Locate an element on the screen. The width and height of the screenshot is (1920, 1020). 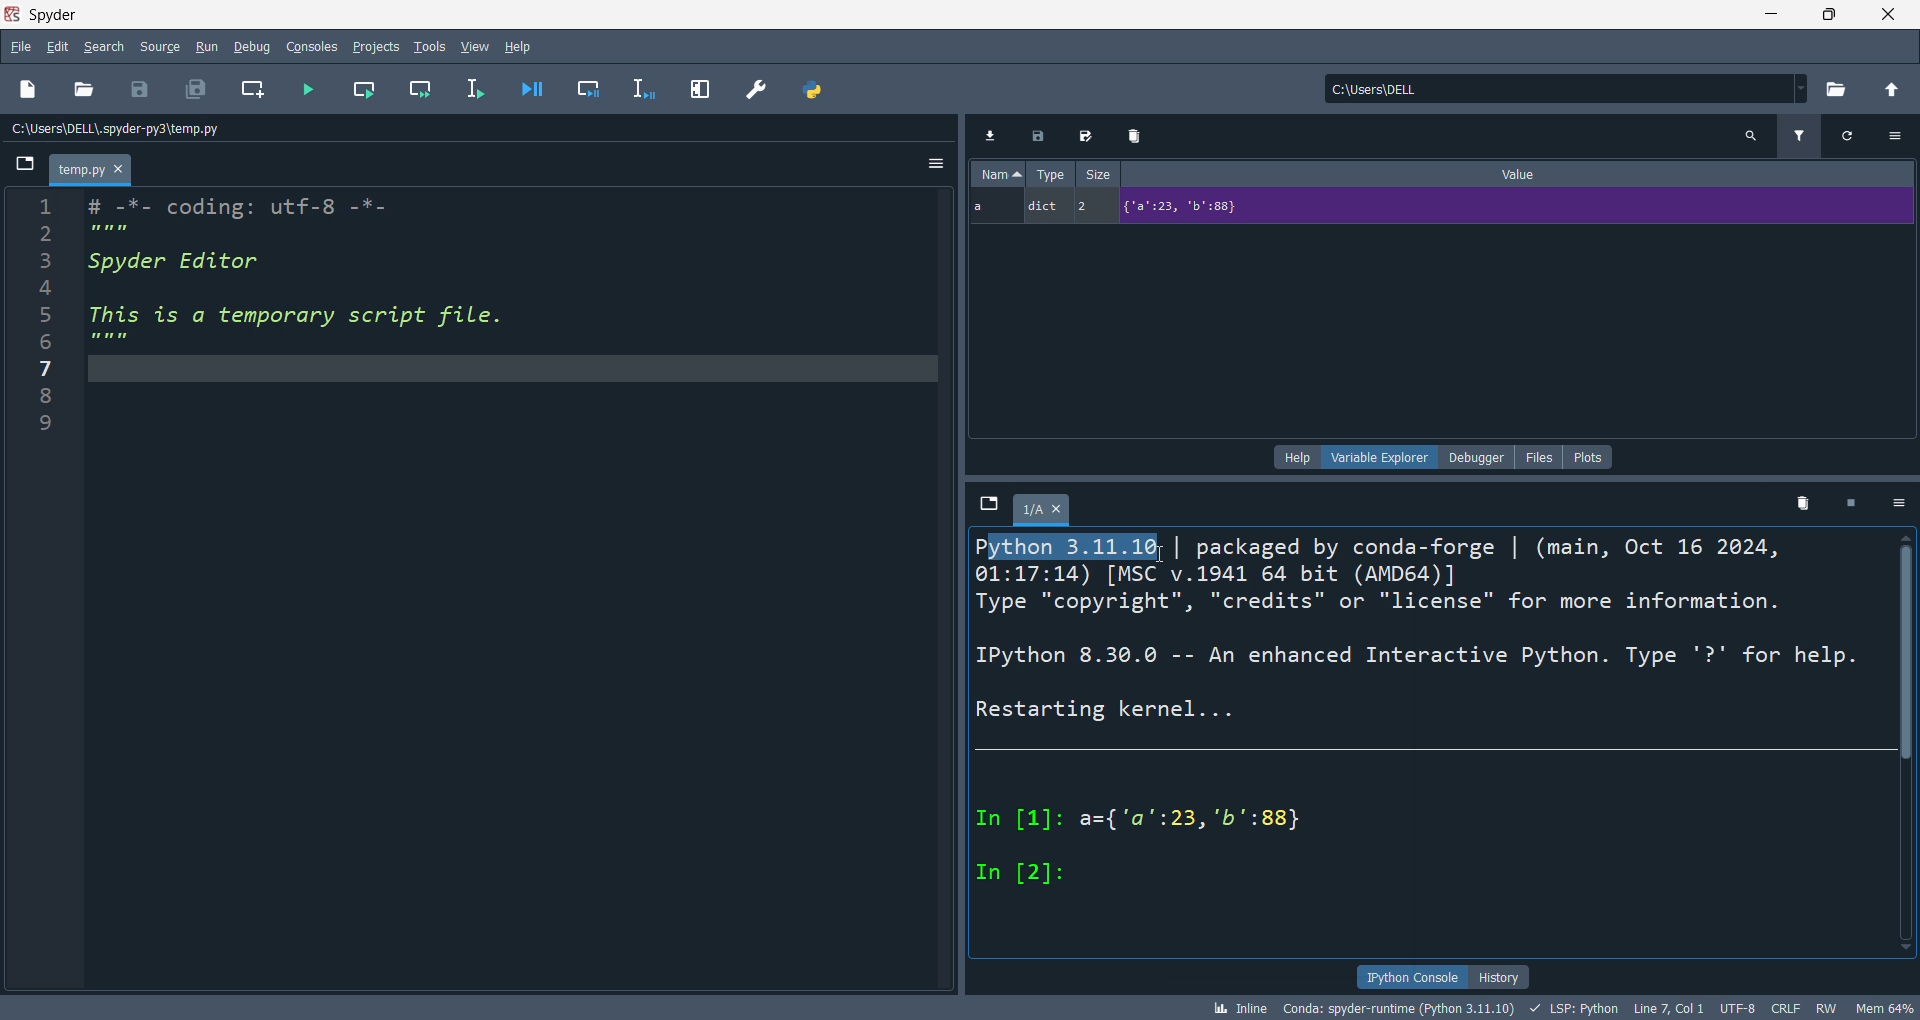
tools is located at coordinates (430, 45).